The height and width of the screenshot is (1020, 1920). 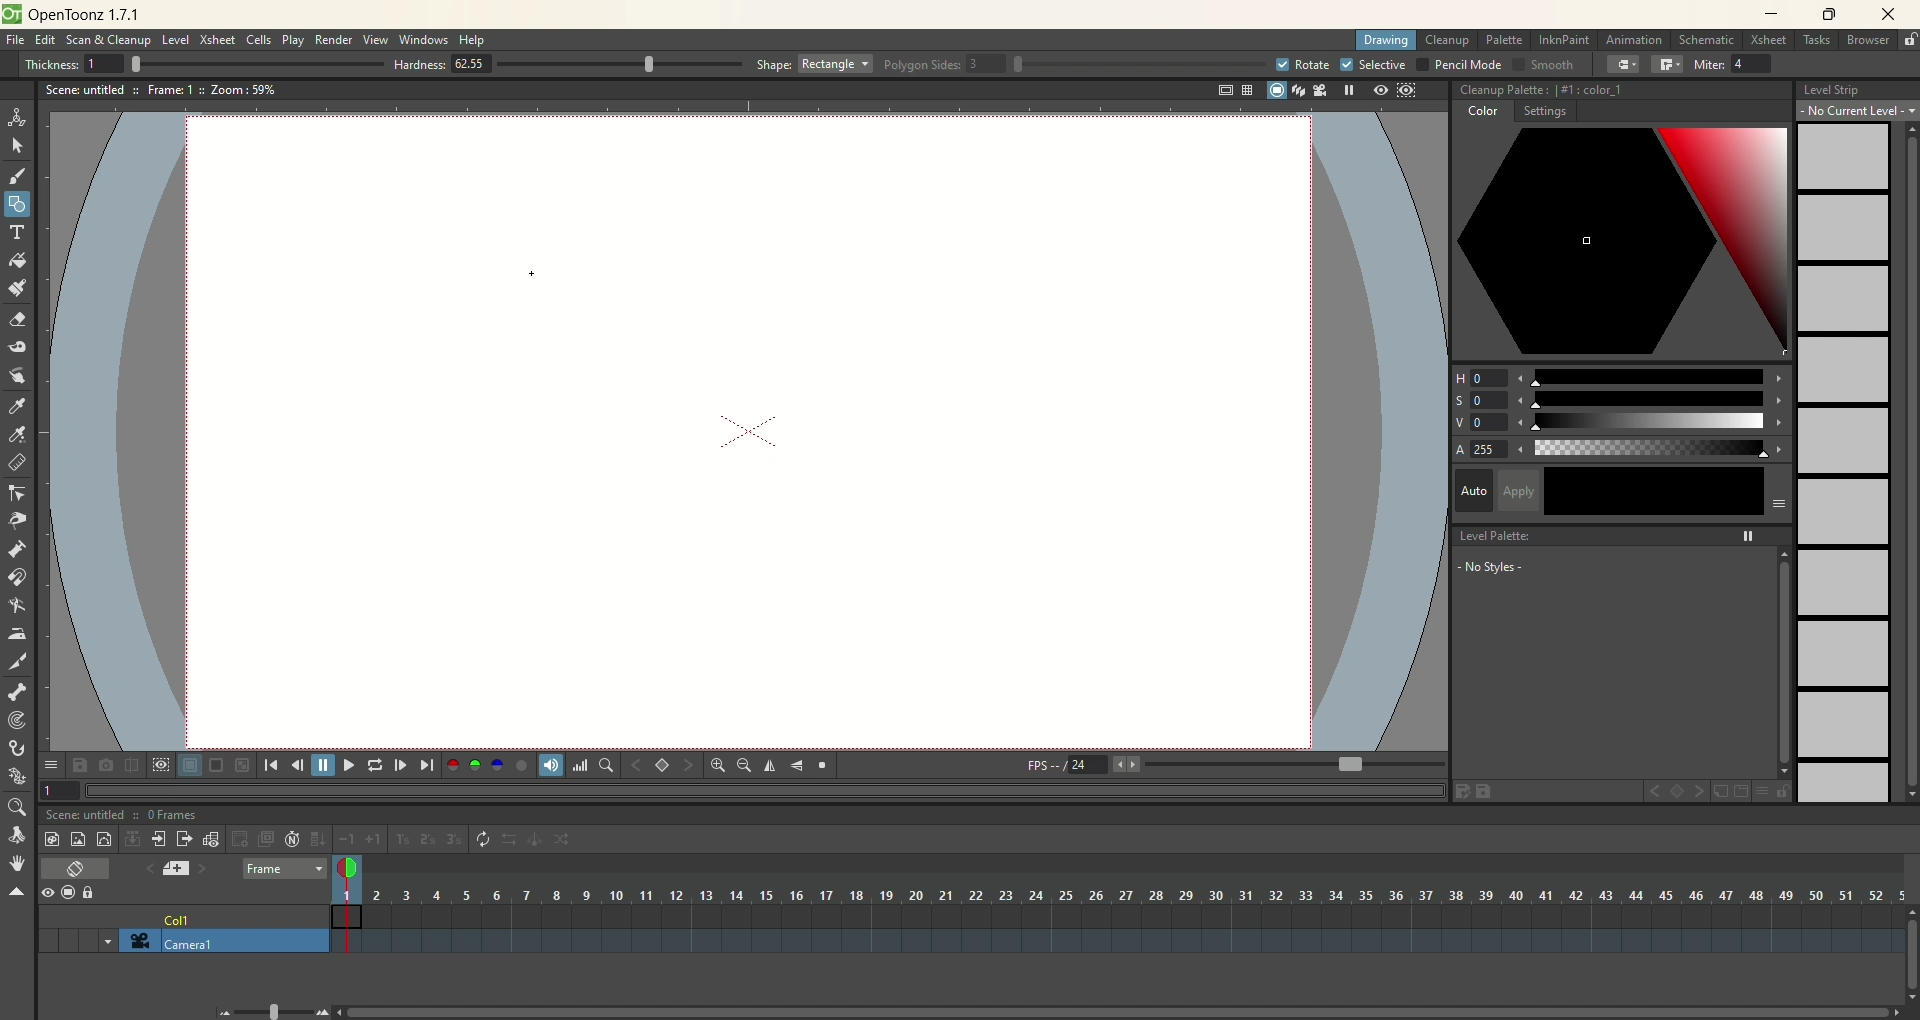 What do you see at coordinates (1700, 792) in the screenshot?
I see `next key` at bounding box center [1700, 792].